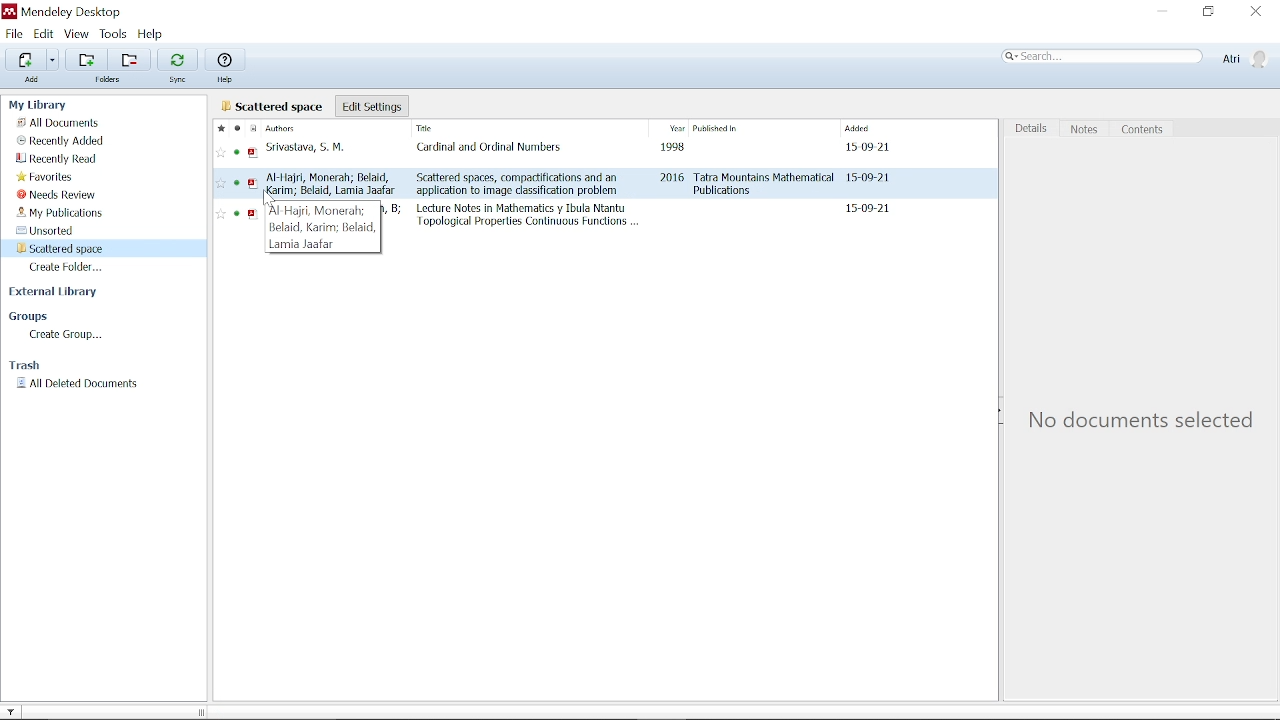 The width and height of the screenshot is (1280, 720). What do you see at coordinates (514, 184) in the screenshot?
I see `title` at bounding box center [514, 184].